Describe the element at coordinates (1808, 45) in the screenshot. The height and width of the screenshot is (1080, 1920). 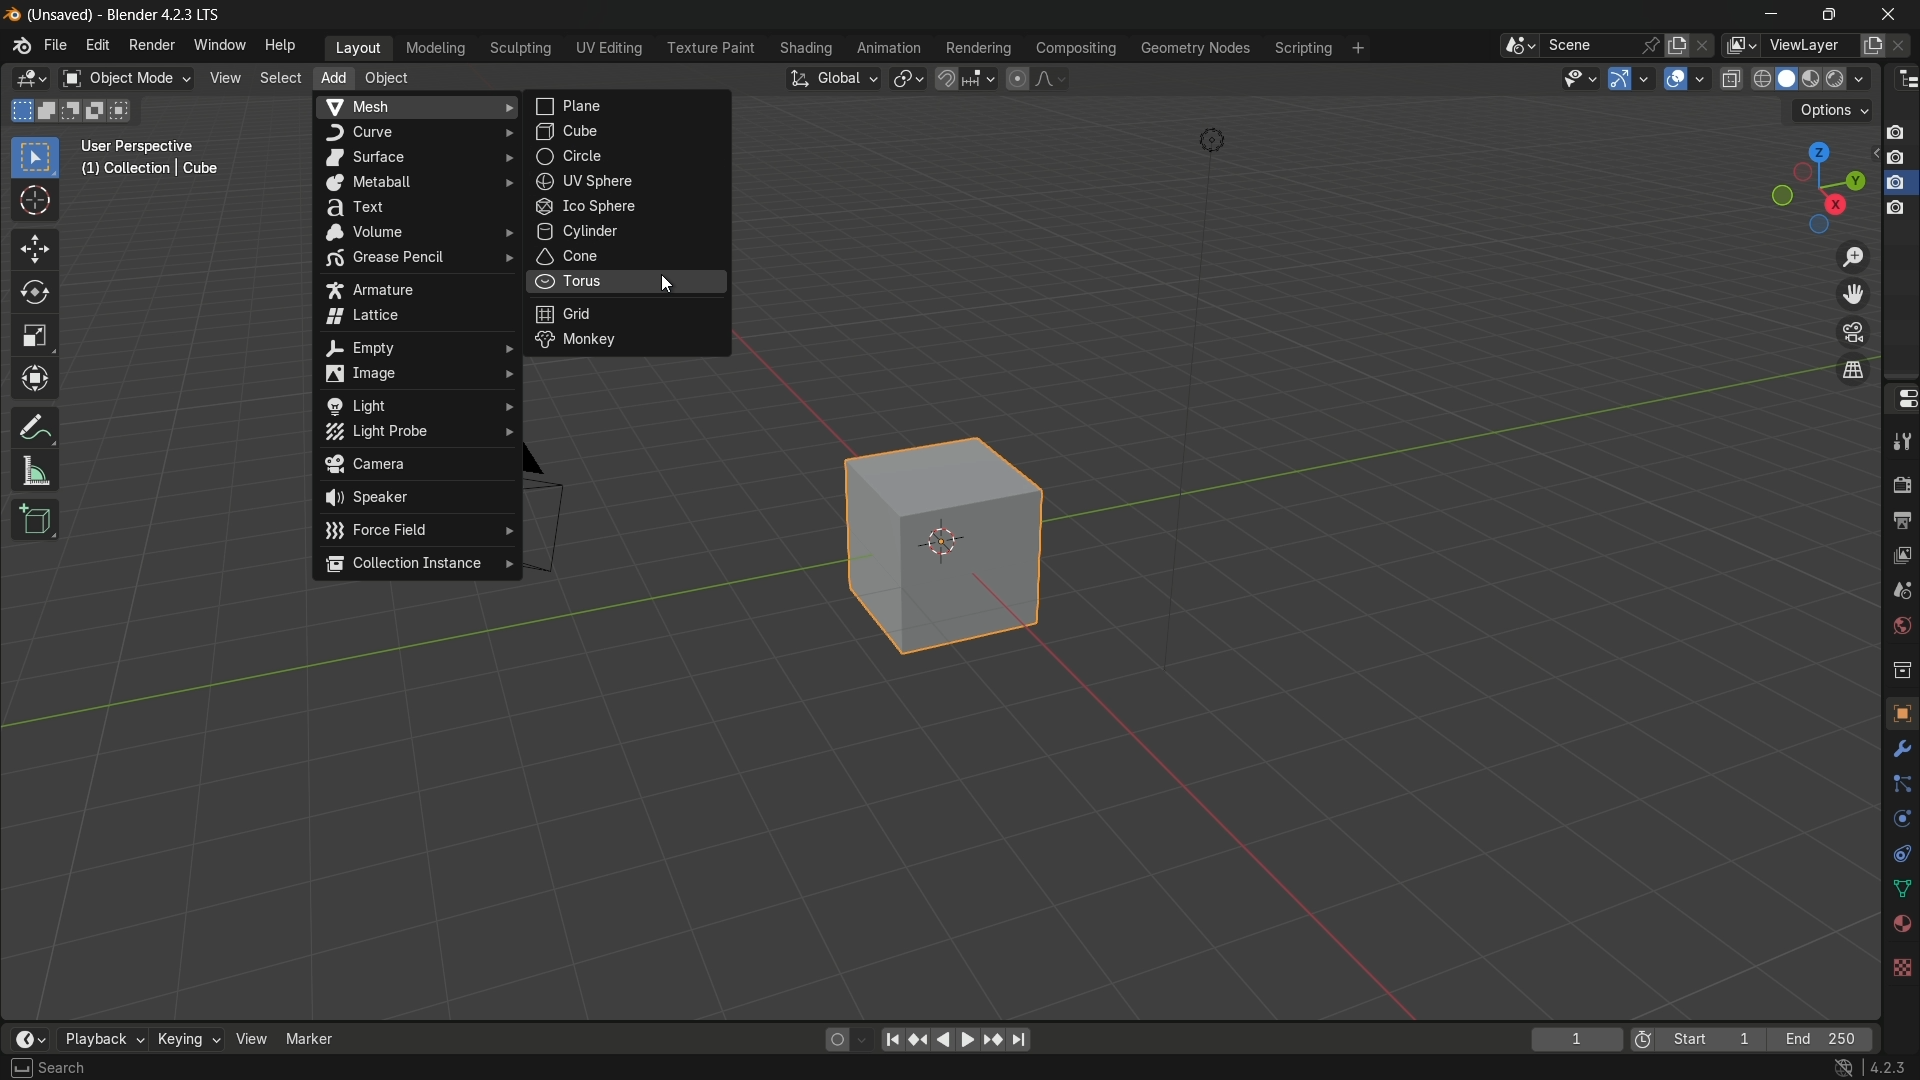
I see `viewLayer` at that location.